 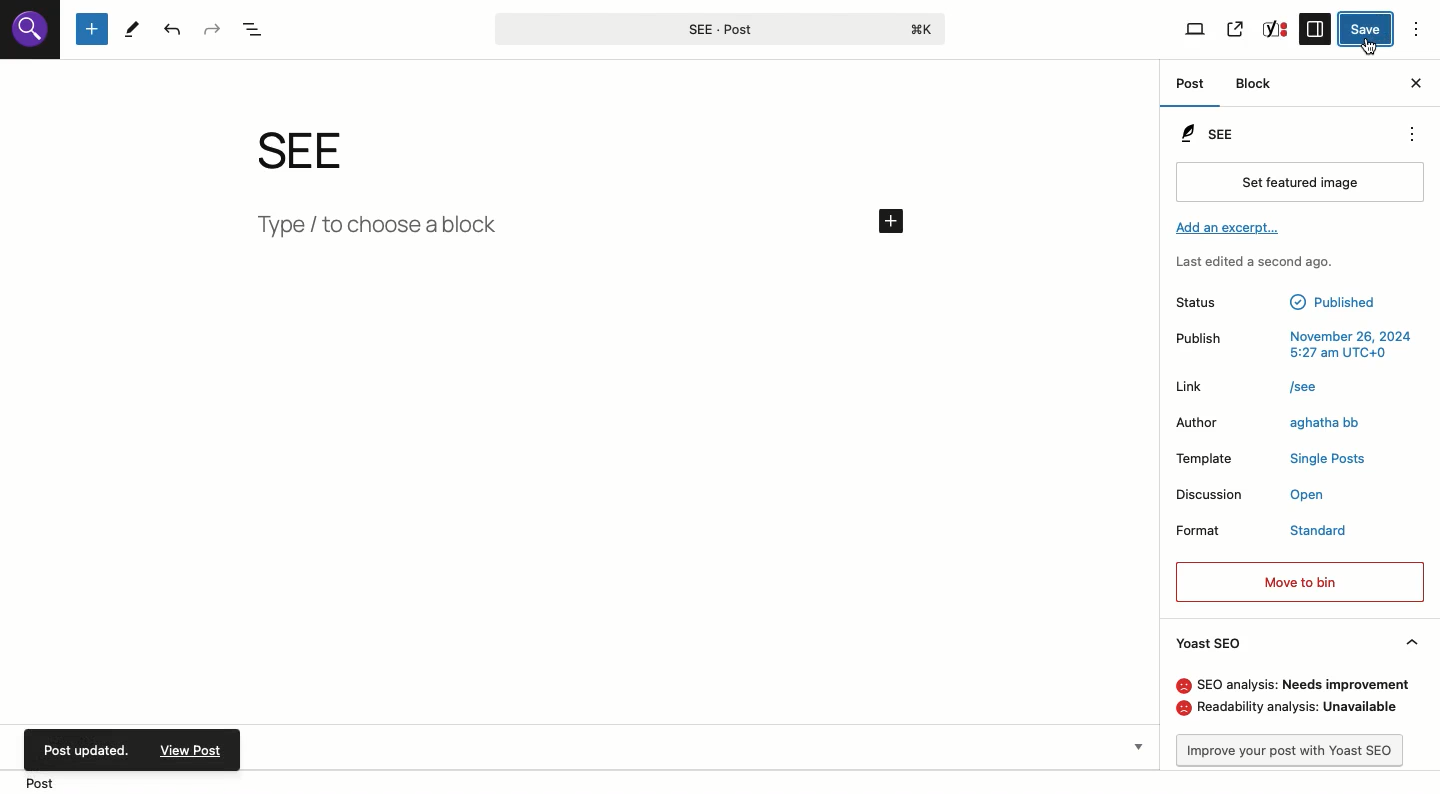 What do you see at coordinates (1264, 263) in the screenshot?
I see `Last edited` at bounding box center [1264, 263].